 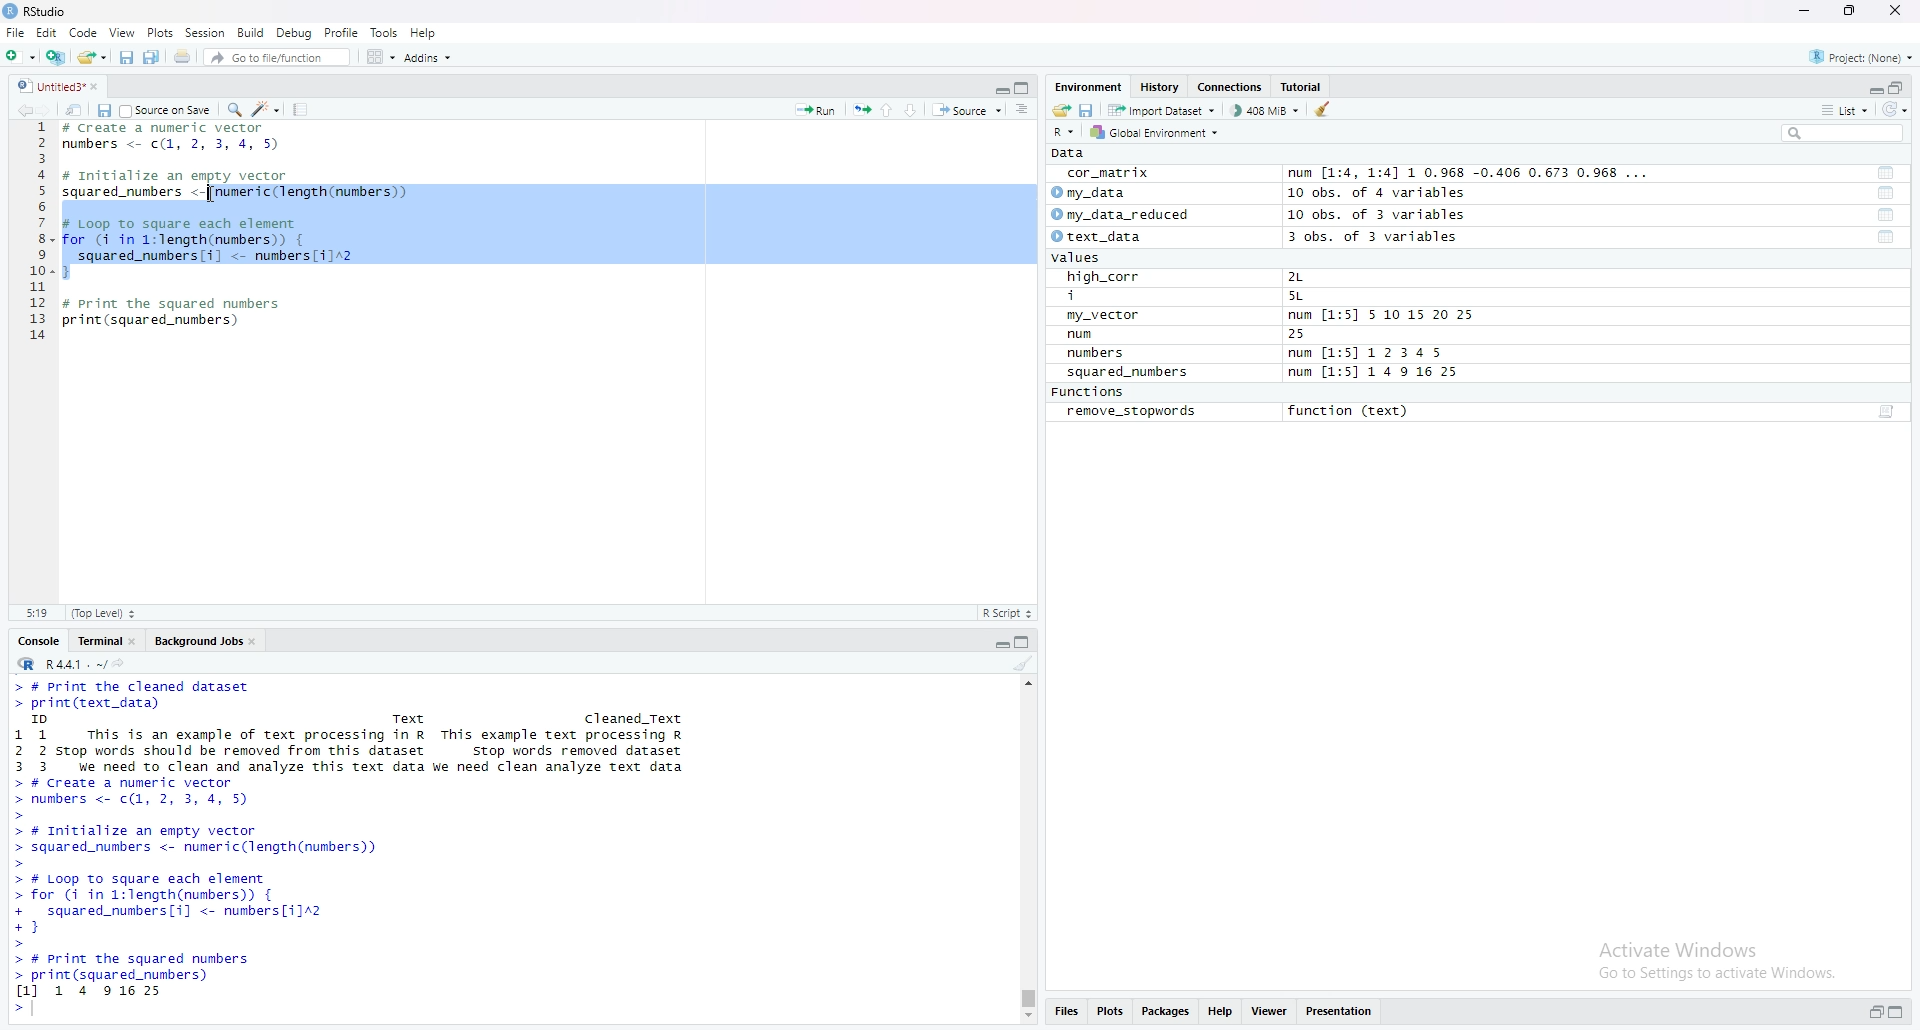 I want to click on maximize, so click(x=1902, y=1014).